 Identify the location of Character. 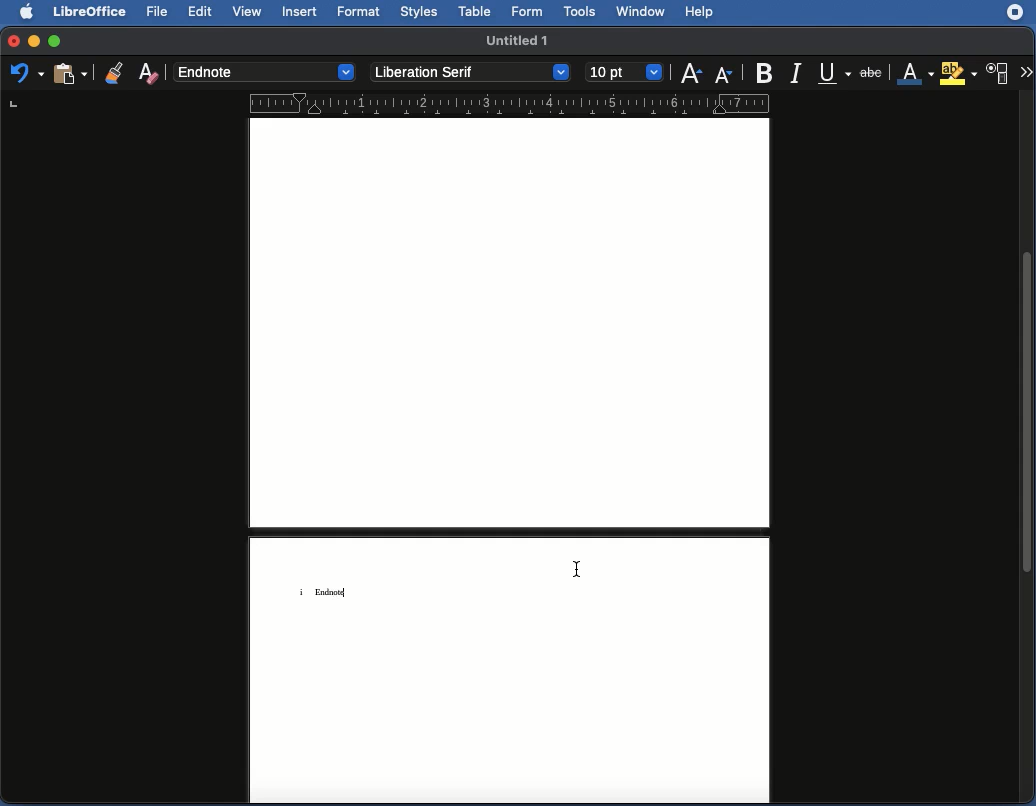
(997, 74).